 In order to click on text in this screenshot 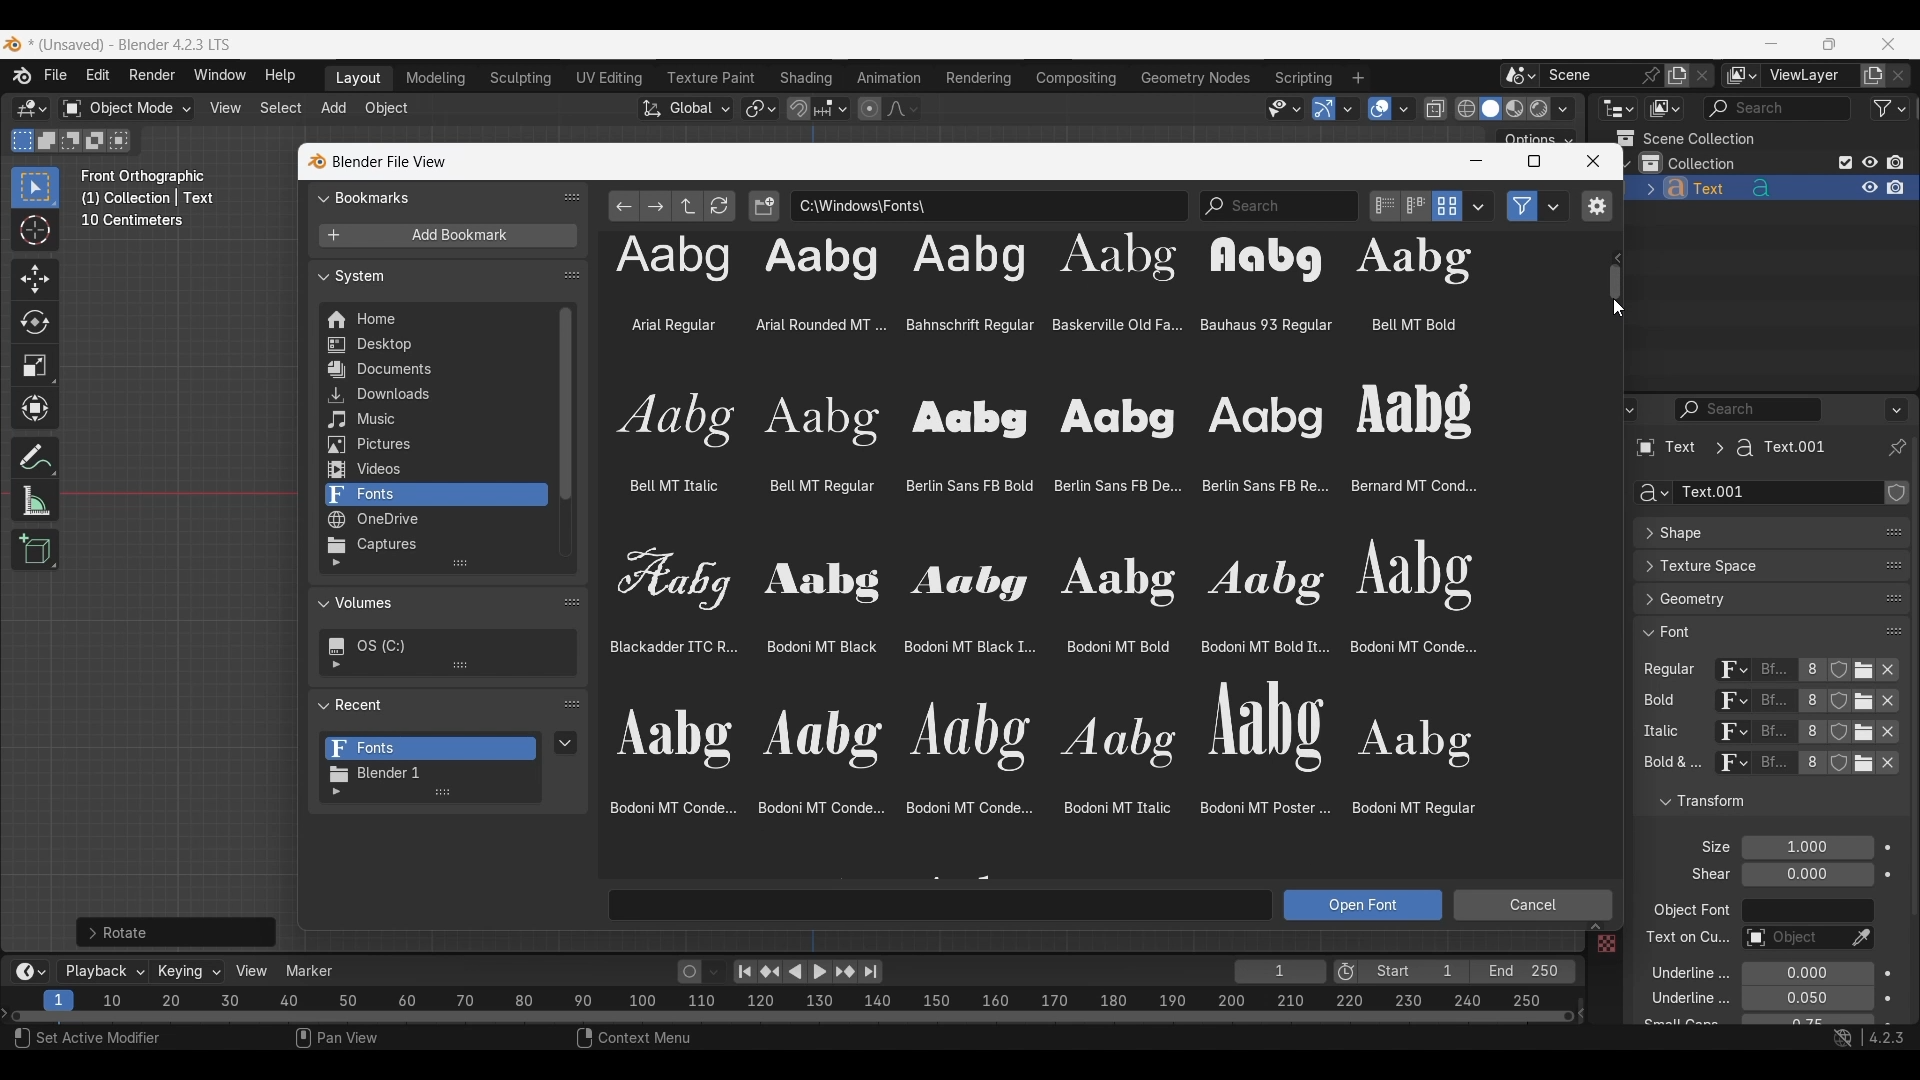, I will do `click(1705, 875)`.